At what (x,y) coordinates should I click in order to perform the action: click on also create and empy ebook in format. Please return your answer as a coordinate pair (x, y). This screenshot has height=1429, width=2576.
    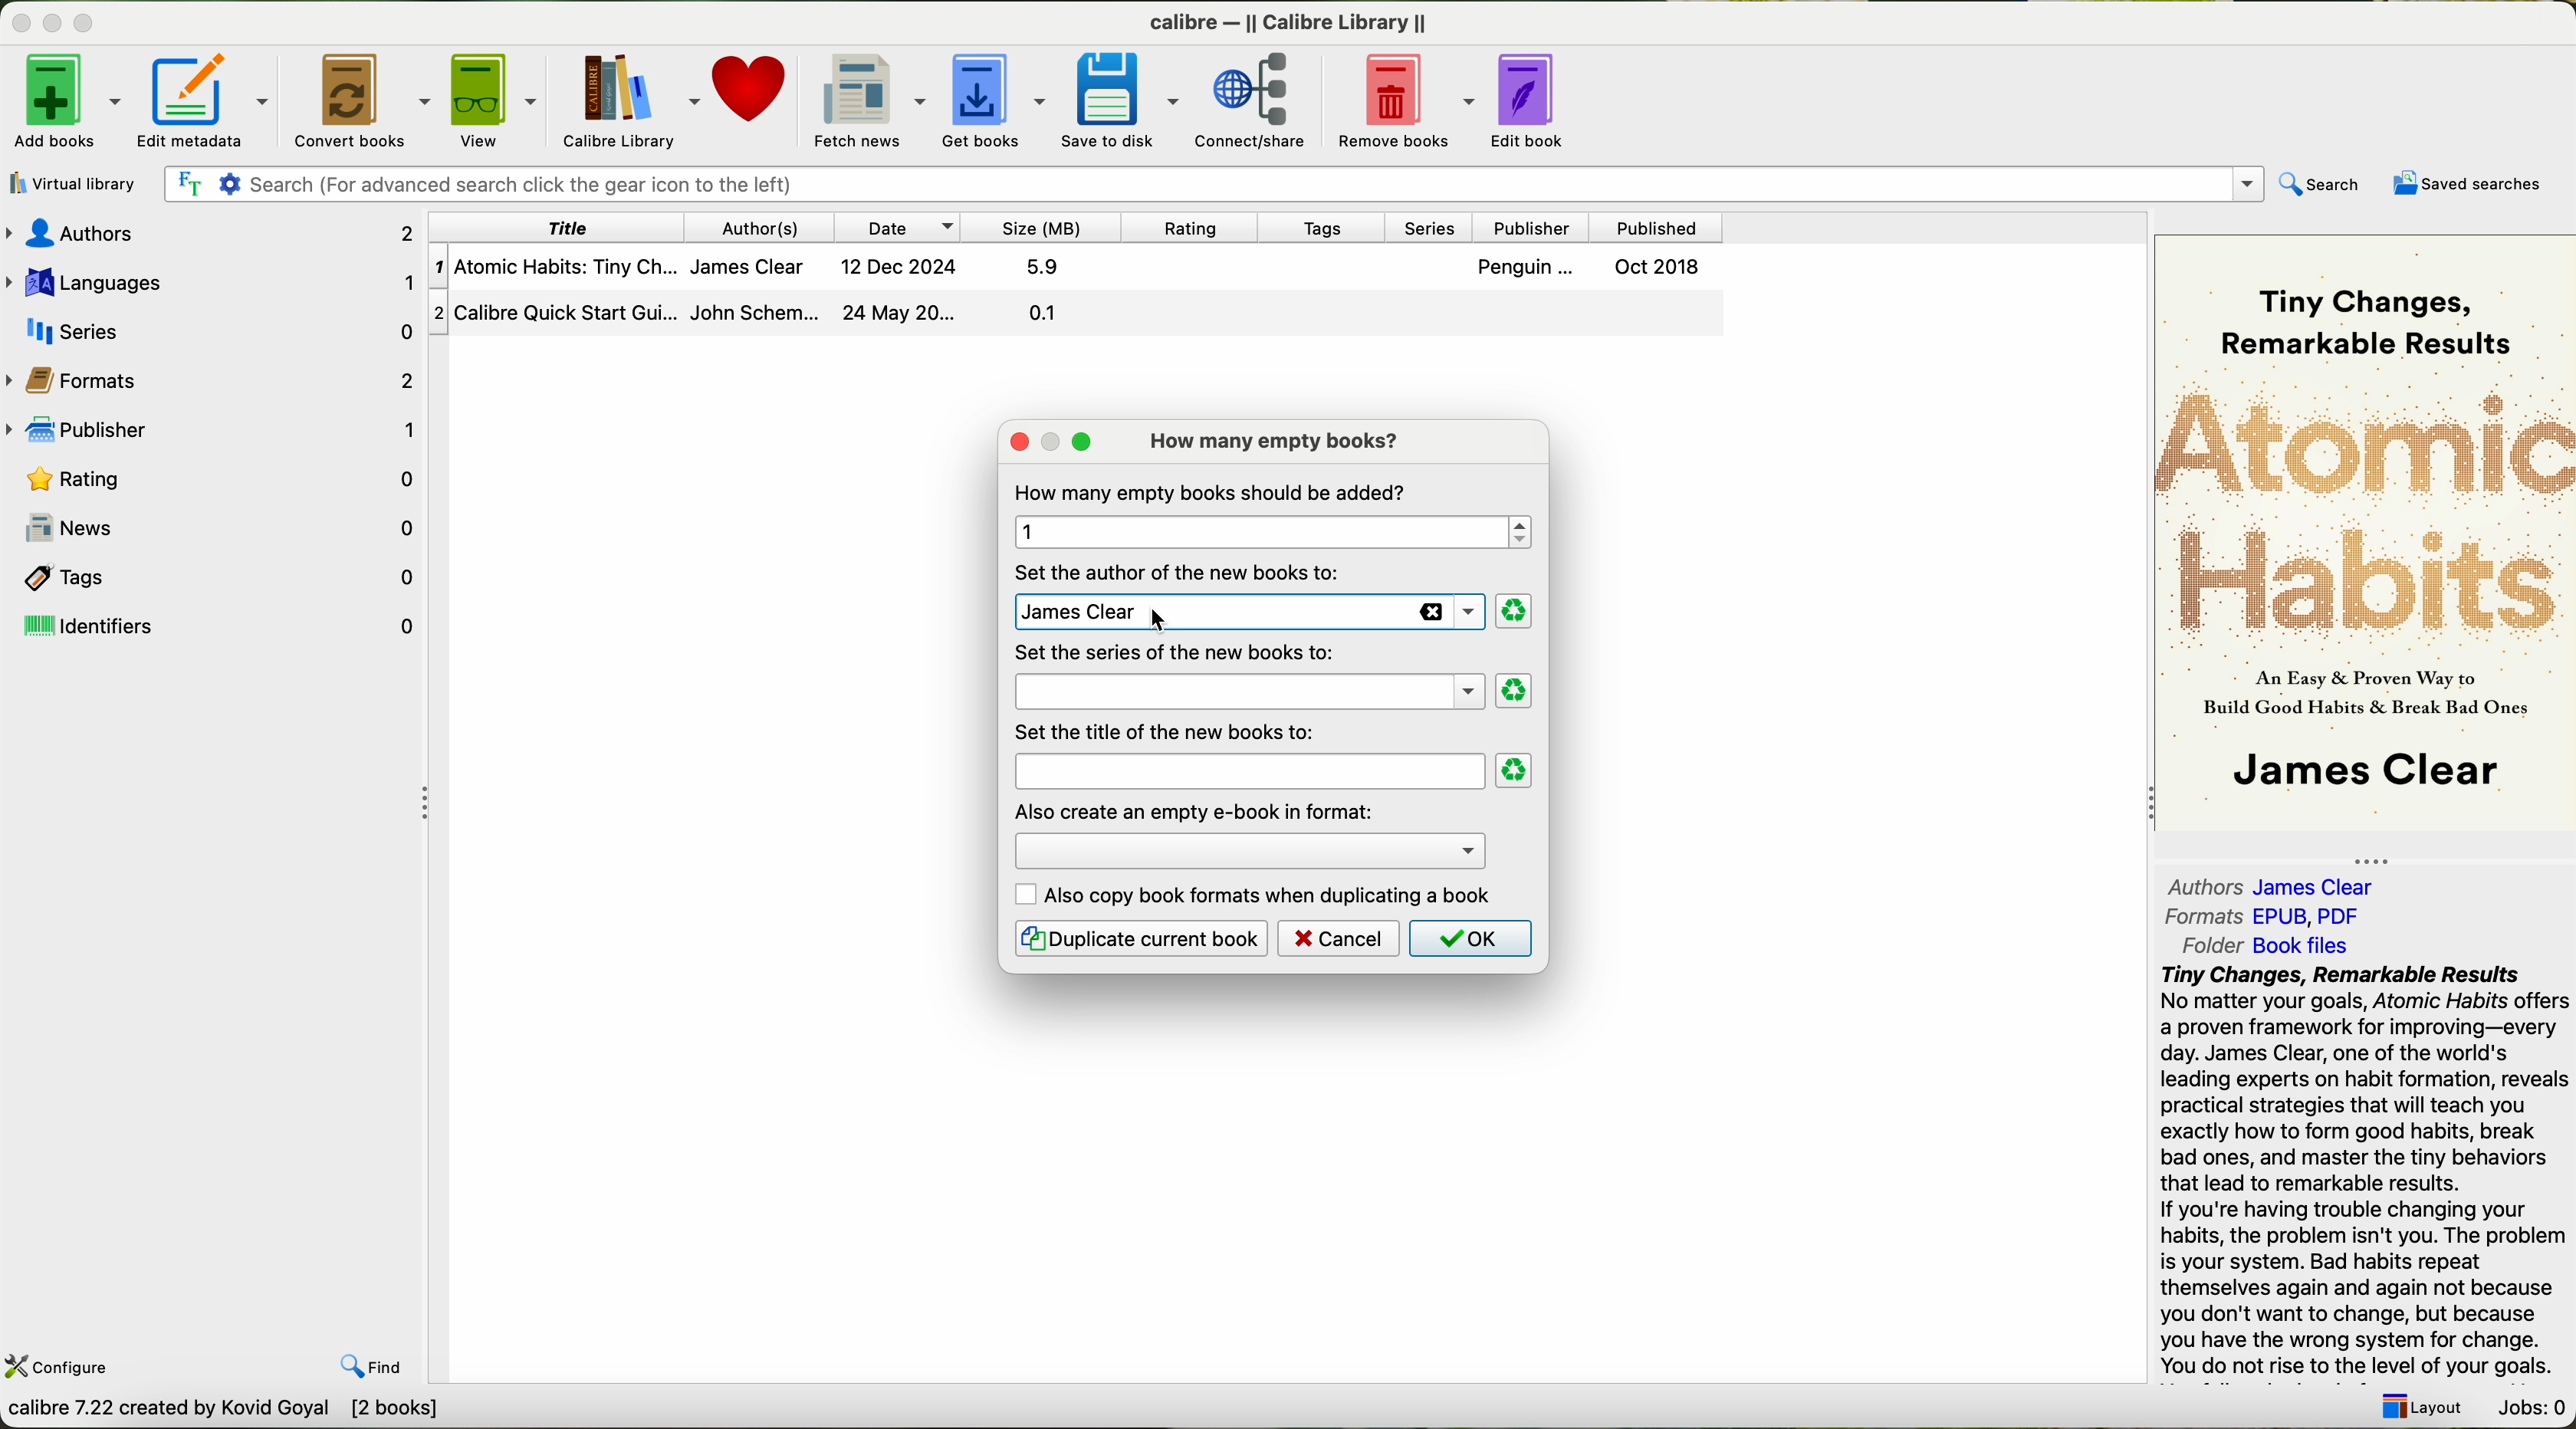
    Looking at the image, I should click on (1196, 810).